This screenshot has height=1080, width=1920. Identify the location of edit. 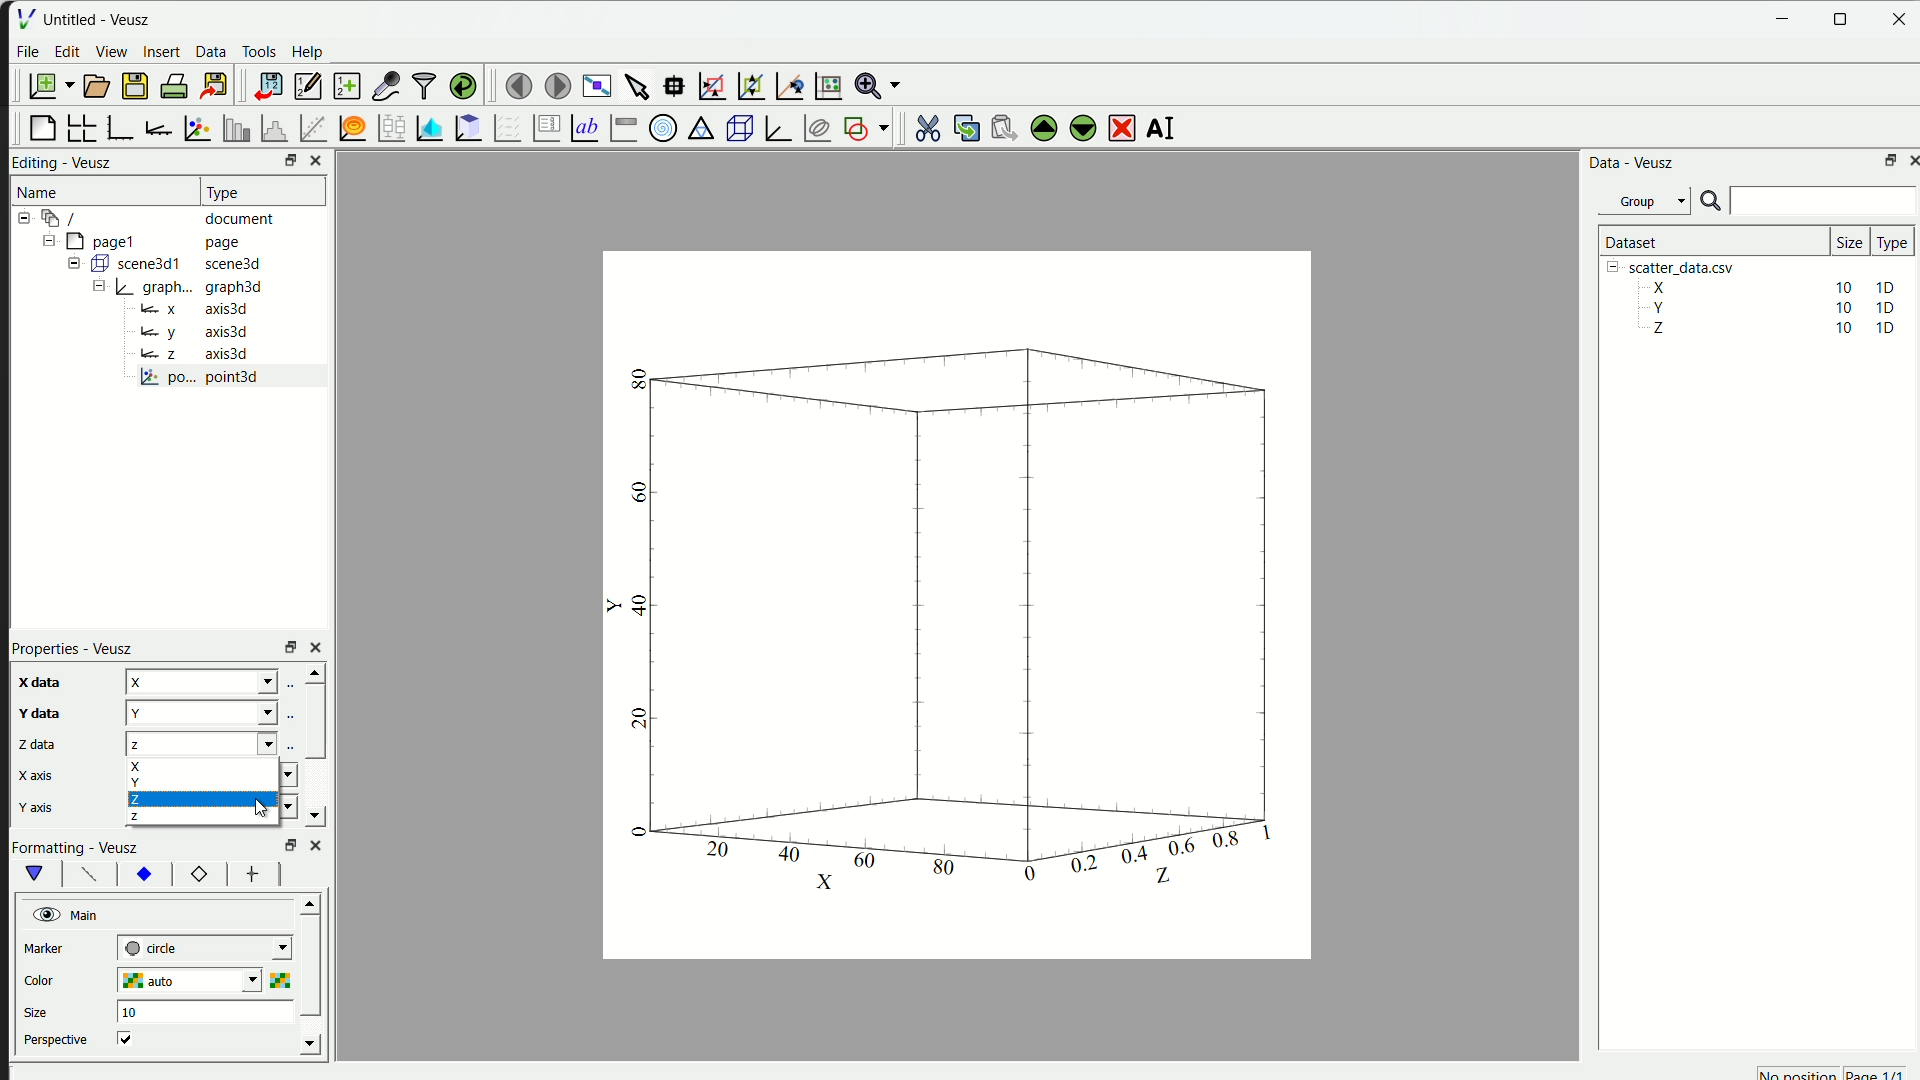
(66, 51).